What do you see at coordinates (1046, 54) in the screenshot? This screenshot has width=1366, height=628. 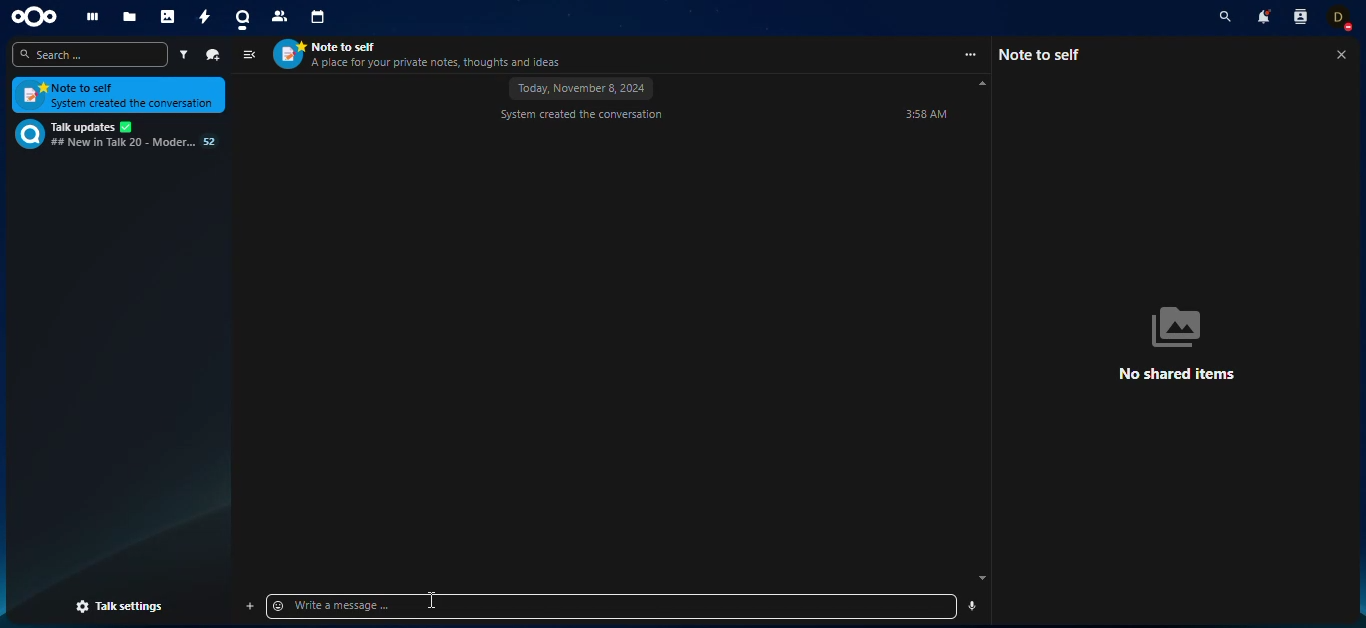 I see `note` at bounding box center [1046, 54].